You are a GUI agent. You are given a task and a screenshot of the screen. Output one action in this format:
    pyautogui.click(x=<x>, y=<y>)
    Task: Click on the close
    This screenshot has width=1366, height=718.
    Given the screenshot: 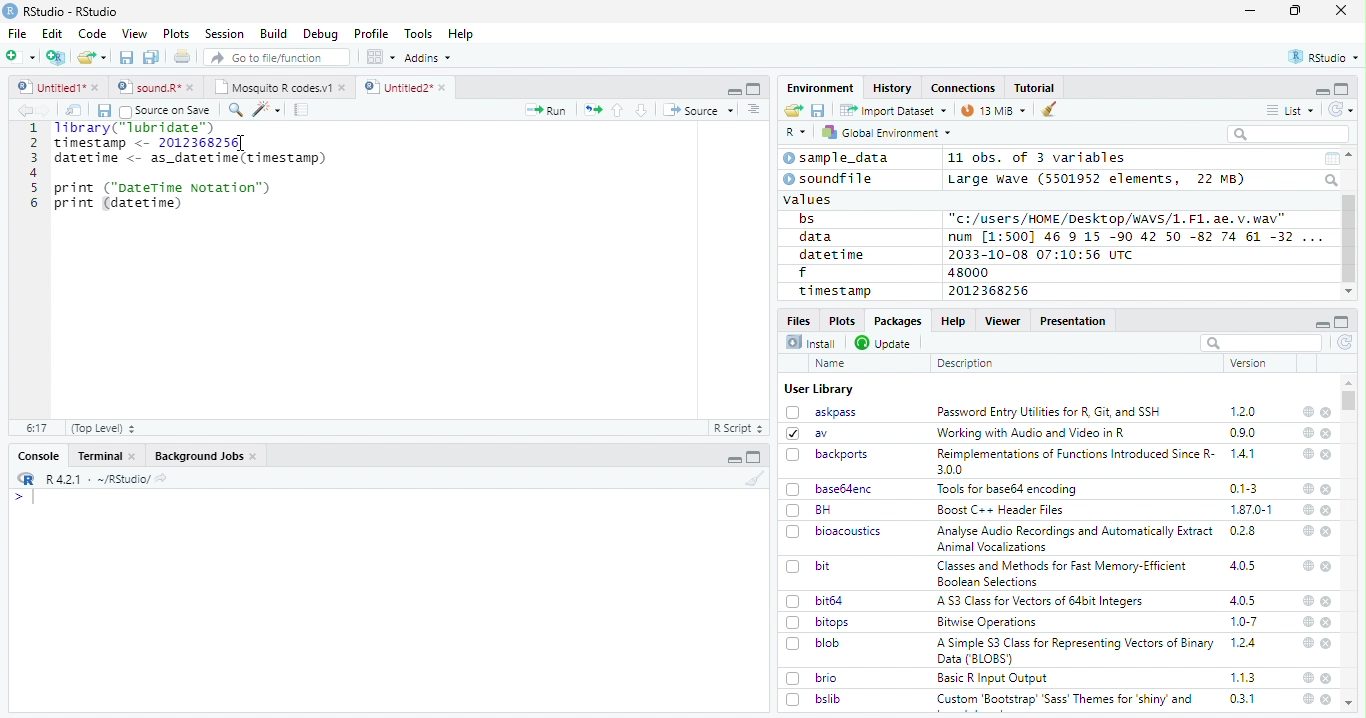 What is the action you would take?
    pyautogui.click(x=1327, y=678)
    